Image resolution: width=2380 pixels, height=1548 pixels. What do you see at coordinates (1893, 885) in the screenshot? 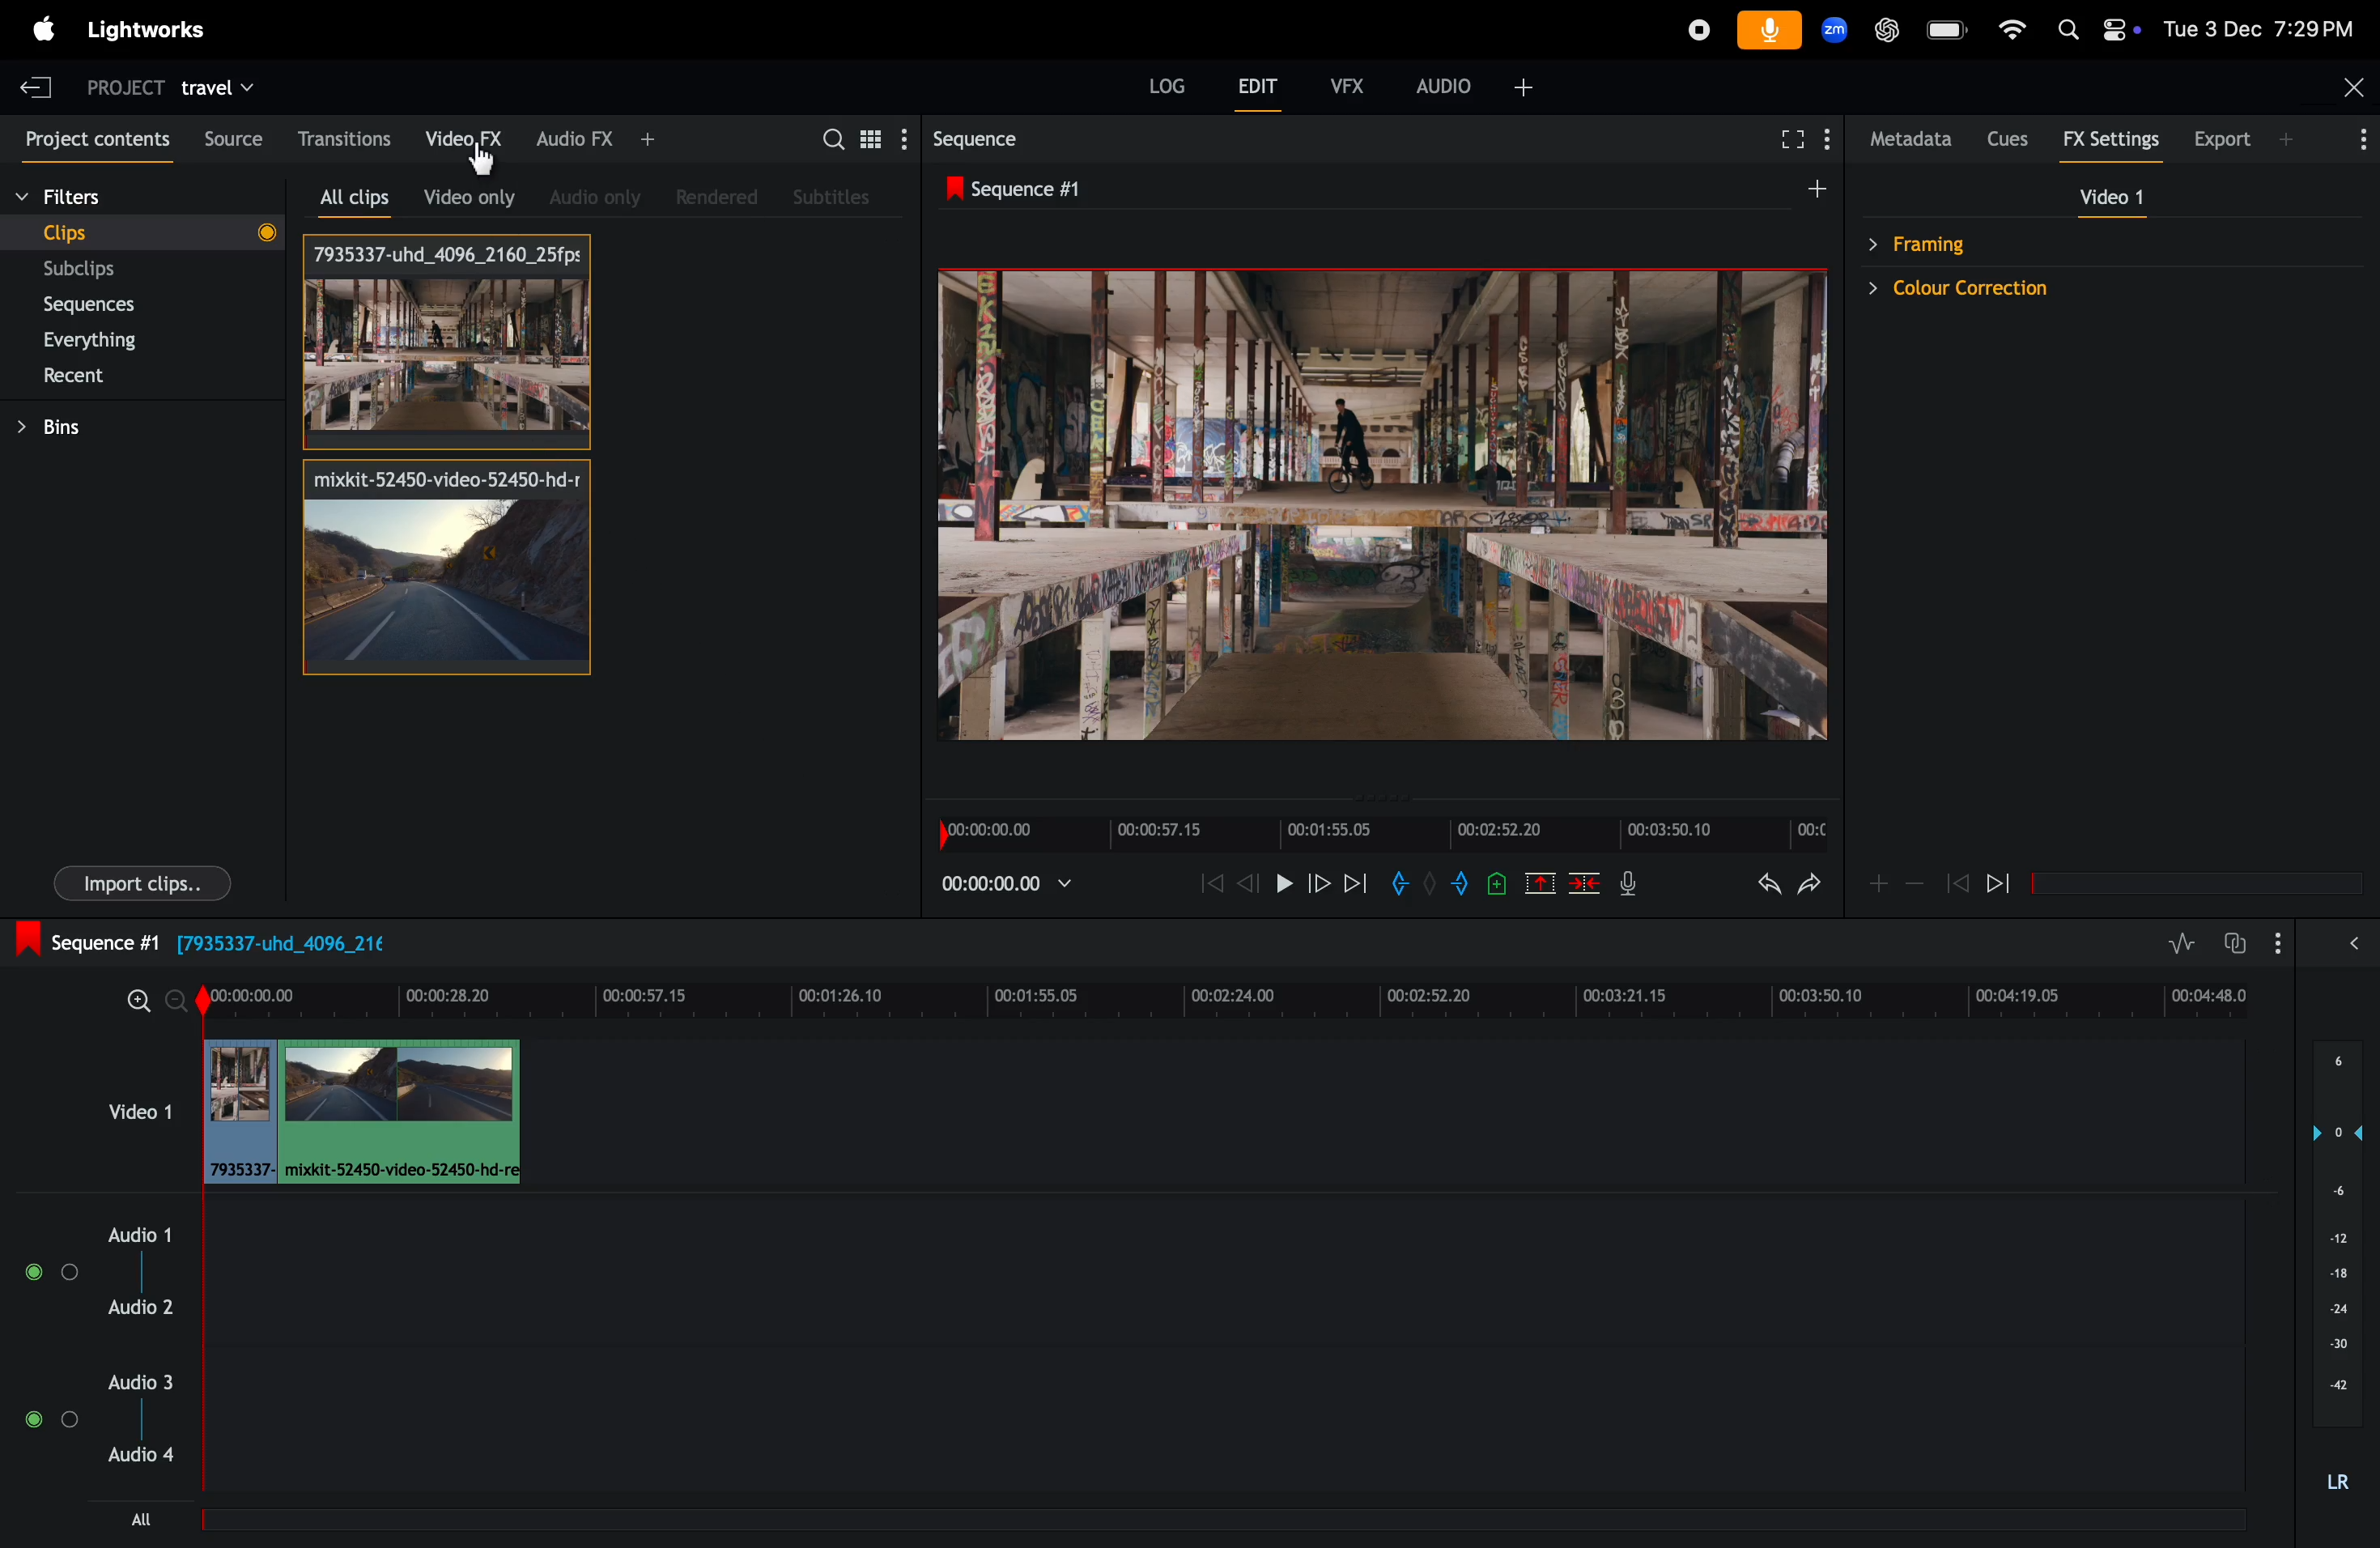
I see `zoom in zoom out` at bounding box center [1893, 885].